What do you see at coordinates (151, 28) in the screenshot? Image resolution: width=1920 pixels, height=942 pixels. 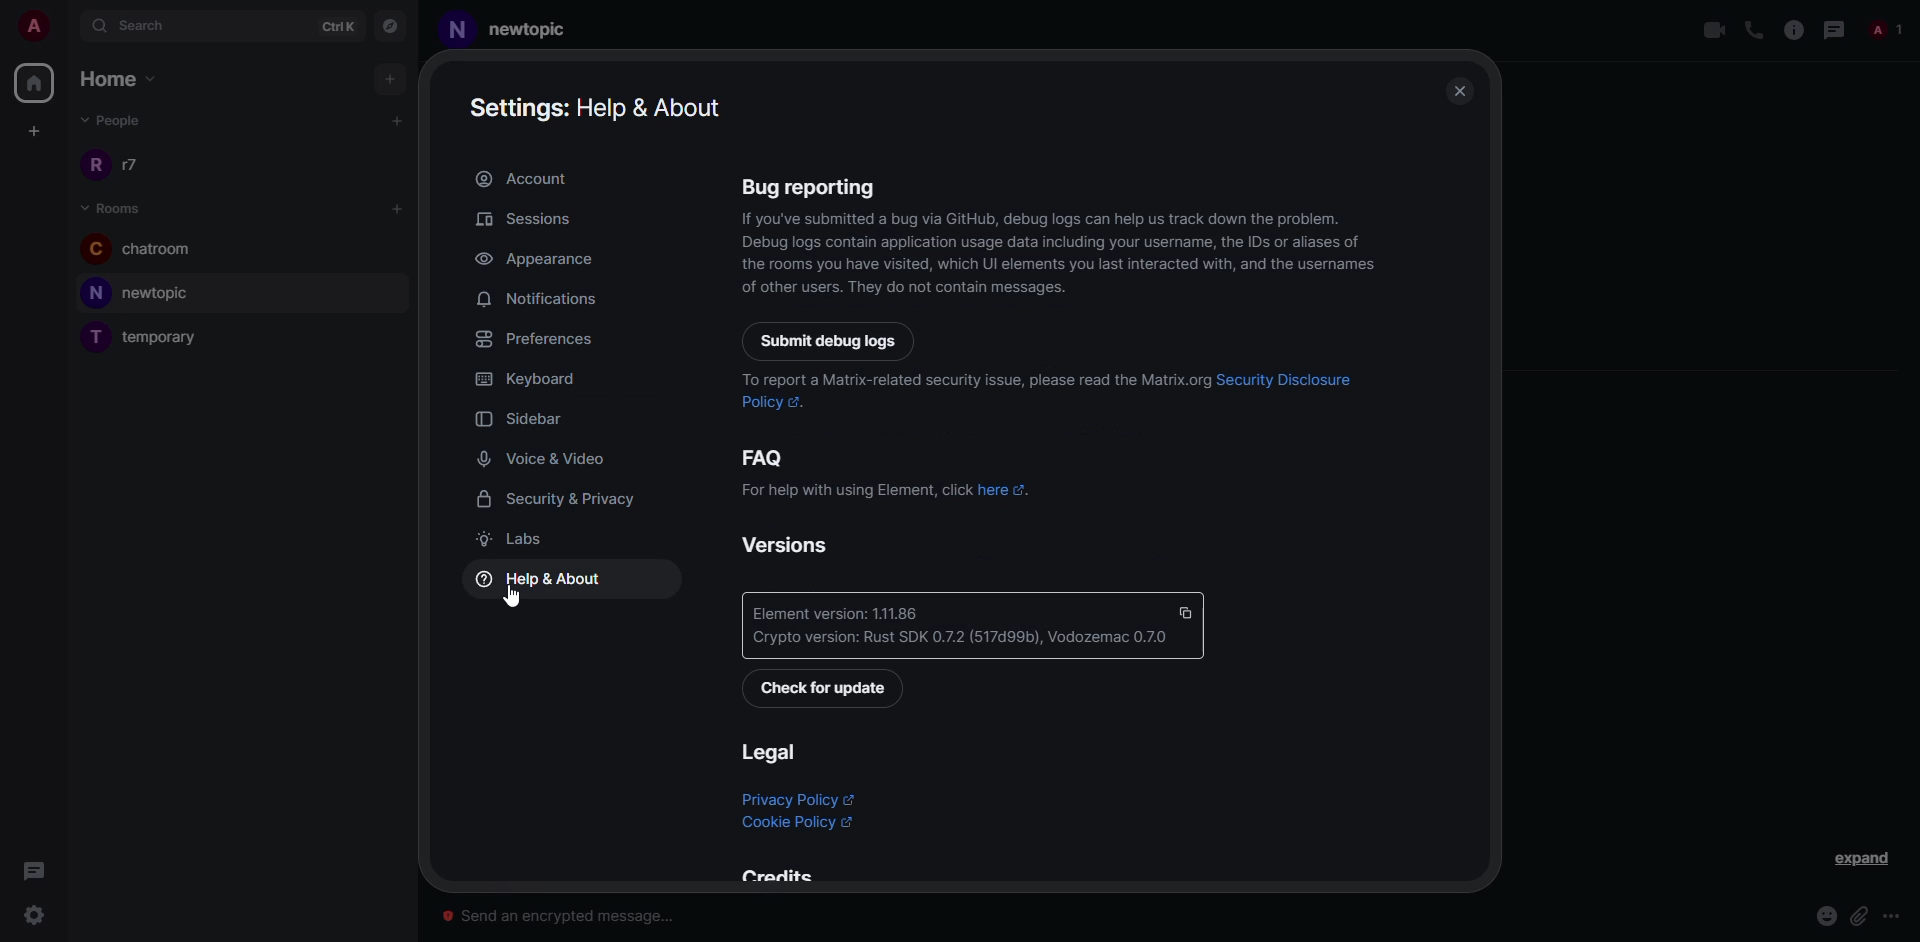 I see `search` at bounding box center [151, 28].